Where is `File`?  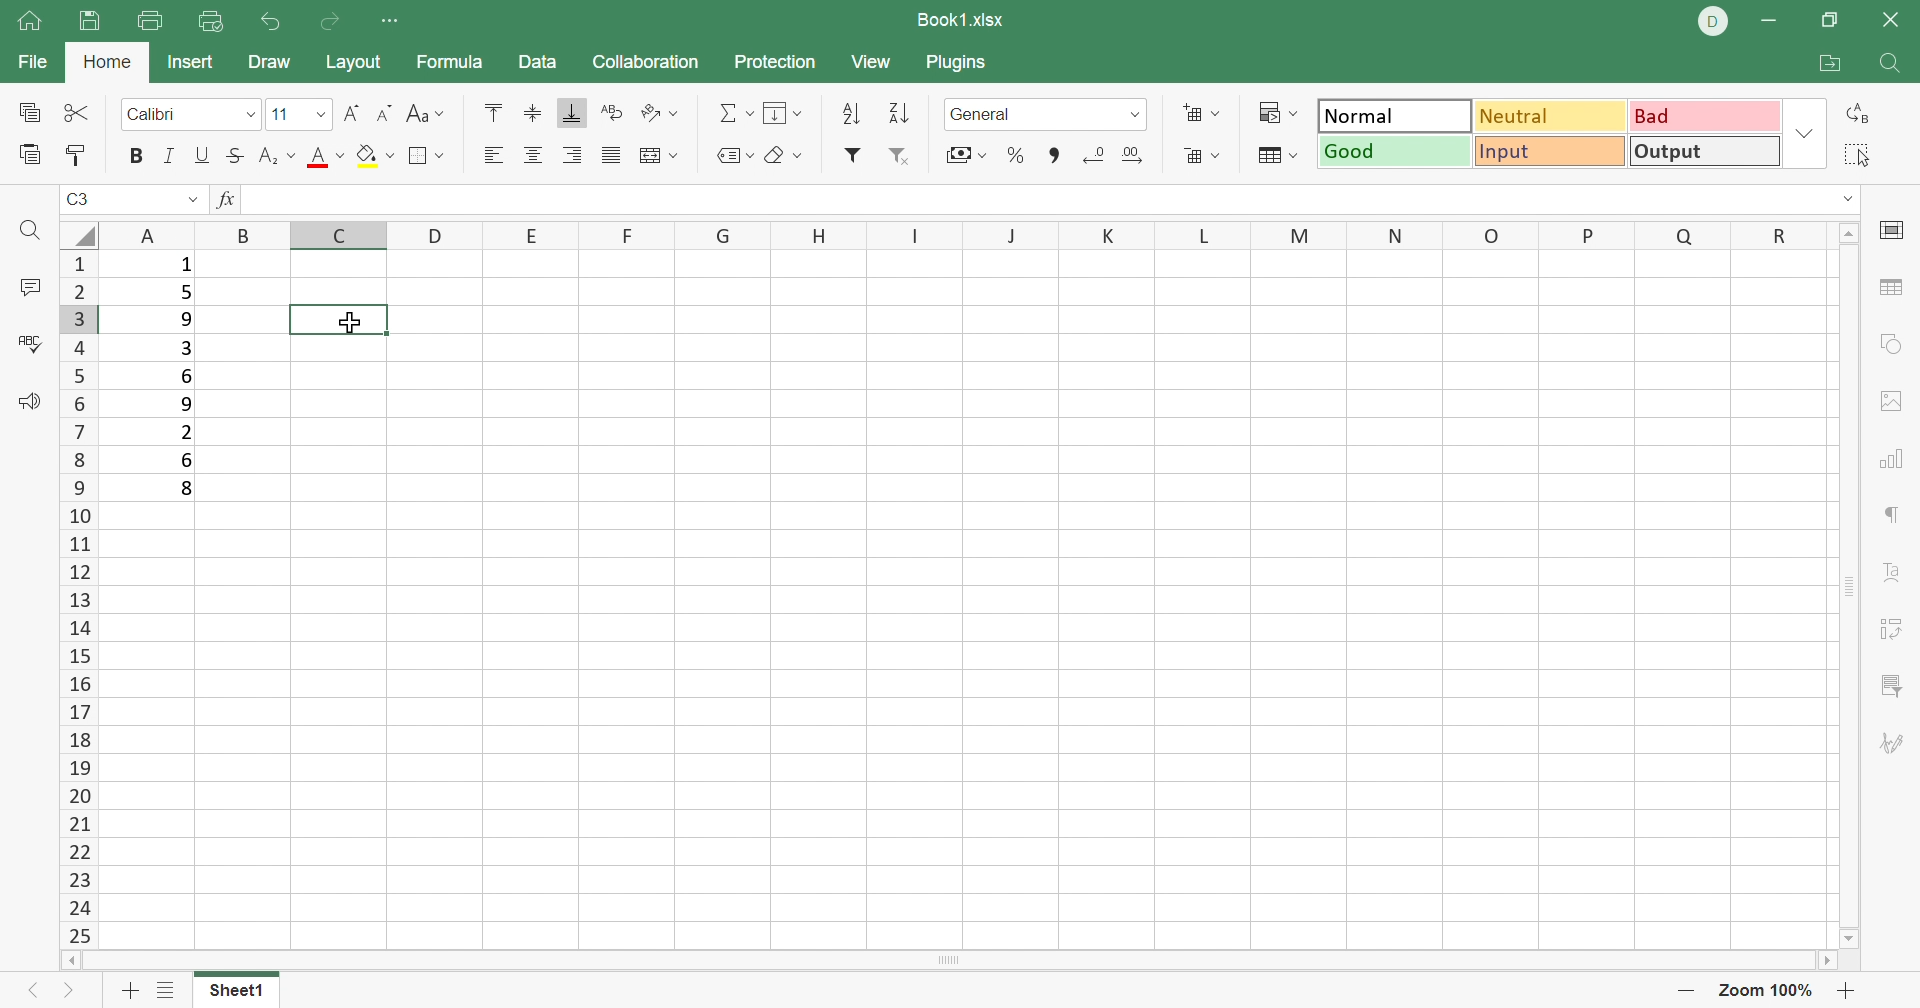 File is located at coordinates (28, 63).